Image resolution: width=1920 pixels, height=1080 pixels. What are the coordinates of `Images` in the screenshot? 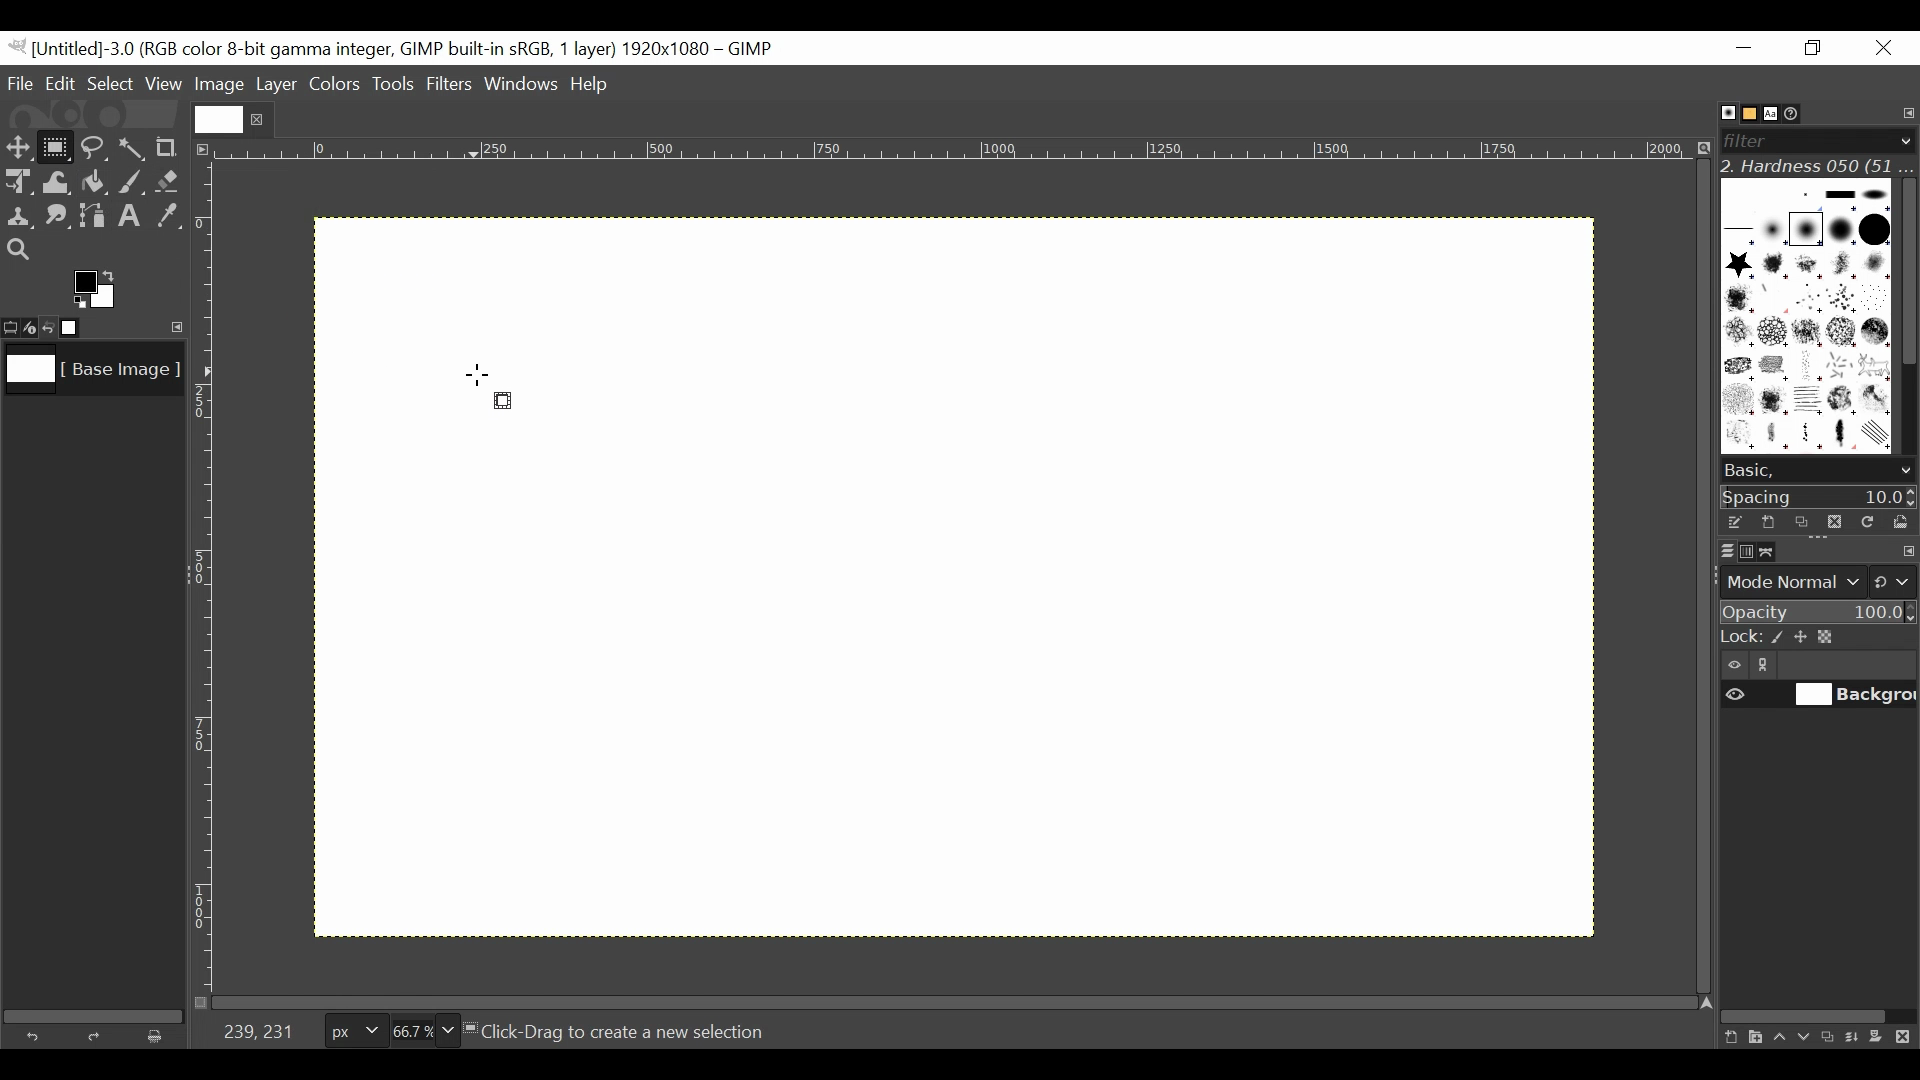 It's located at (83, 328).